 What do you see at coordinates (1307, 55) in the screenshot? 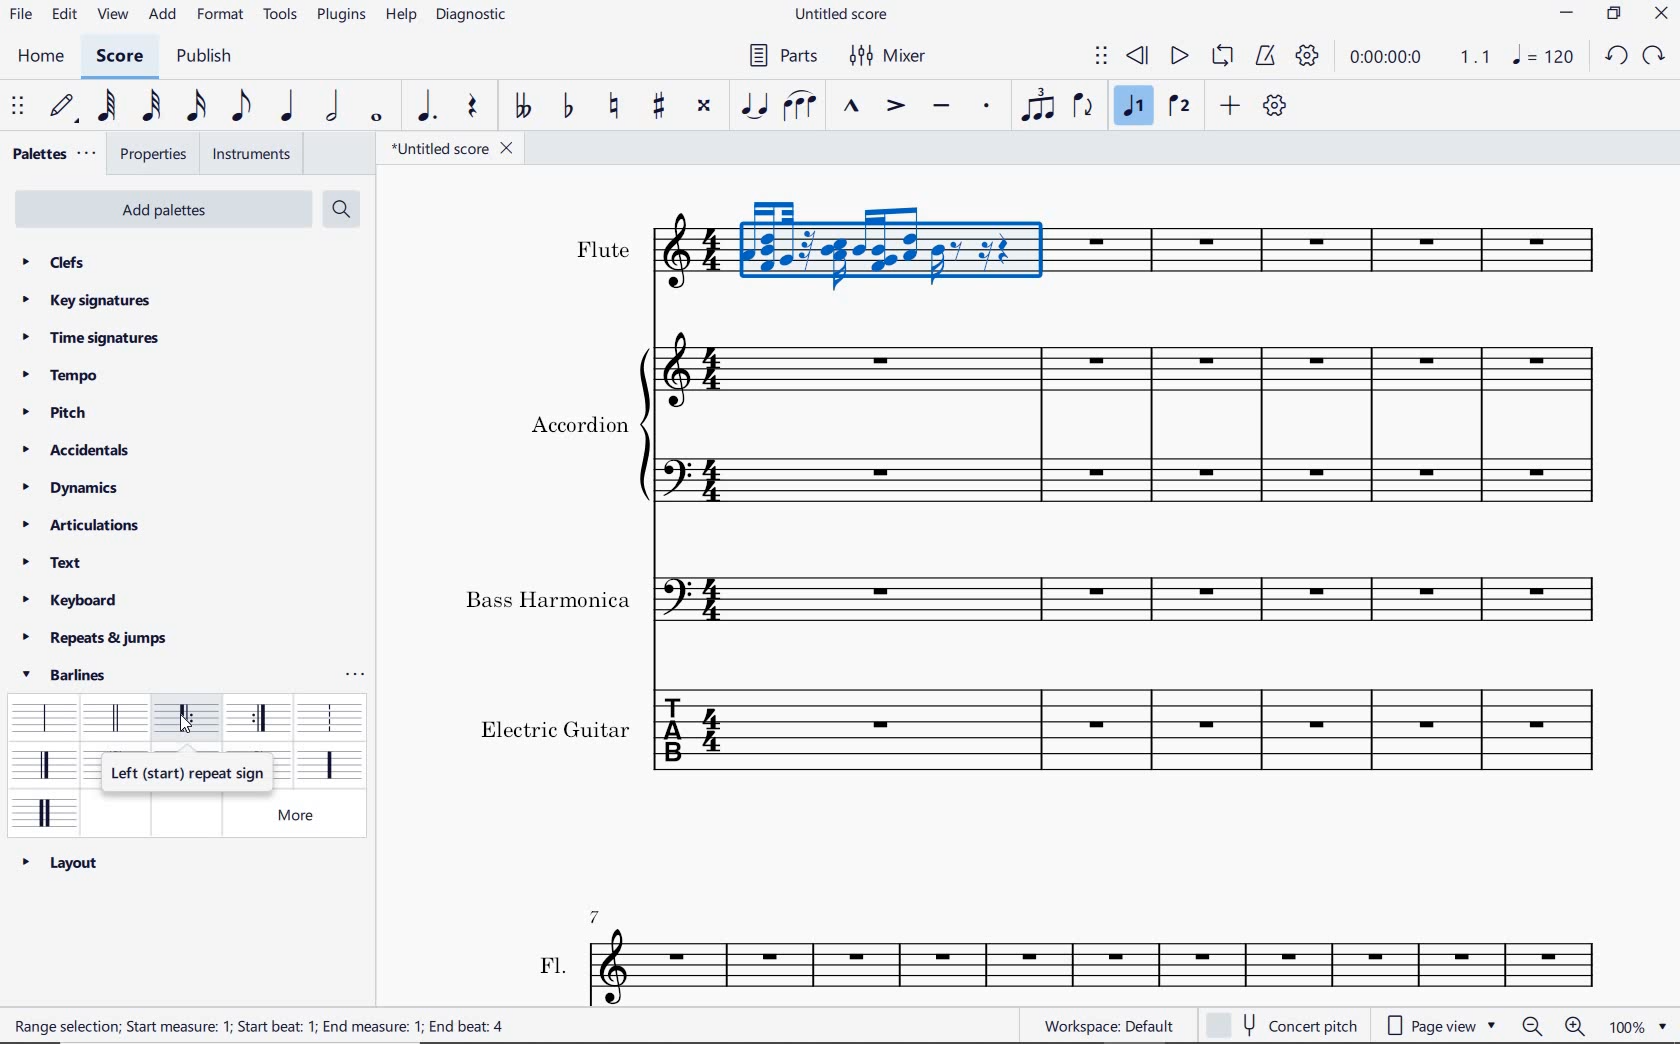
I see `playback settings` at bounding box center [1307, 55].